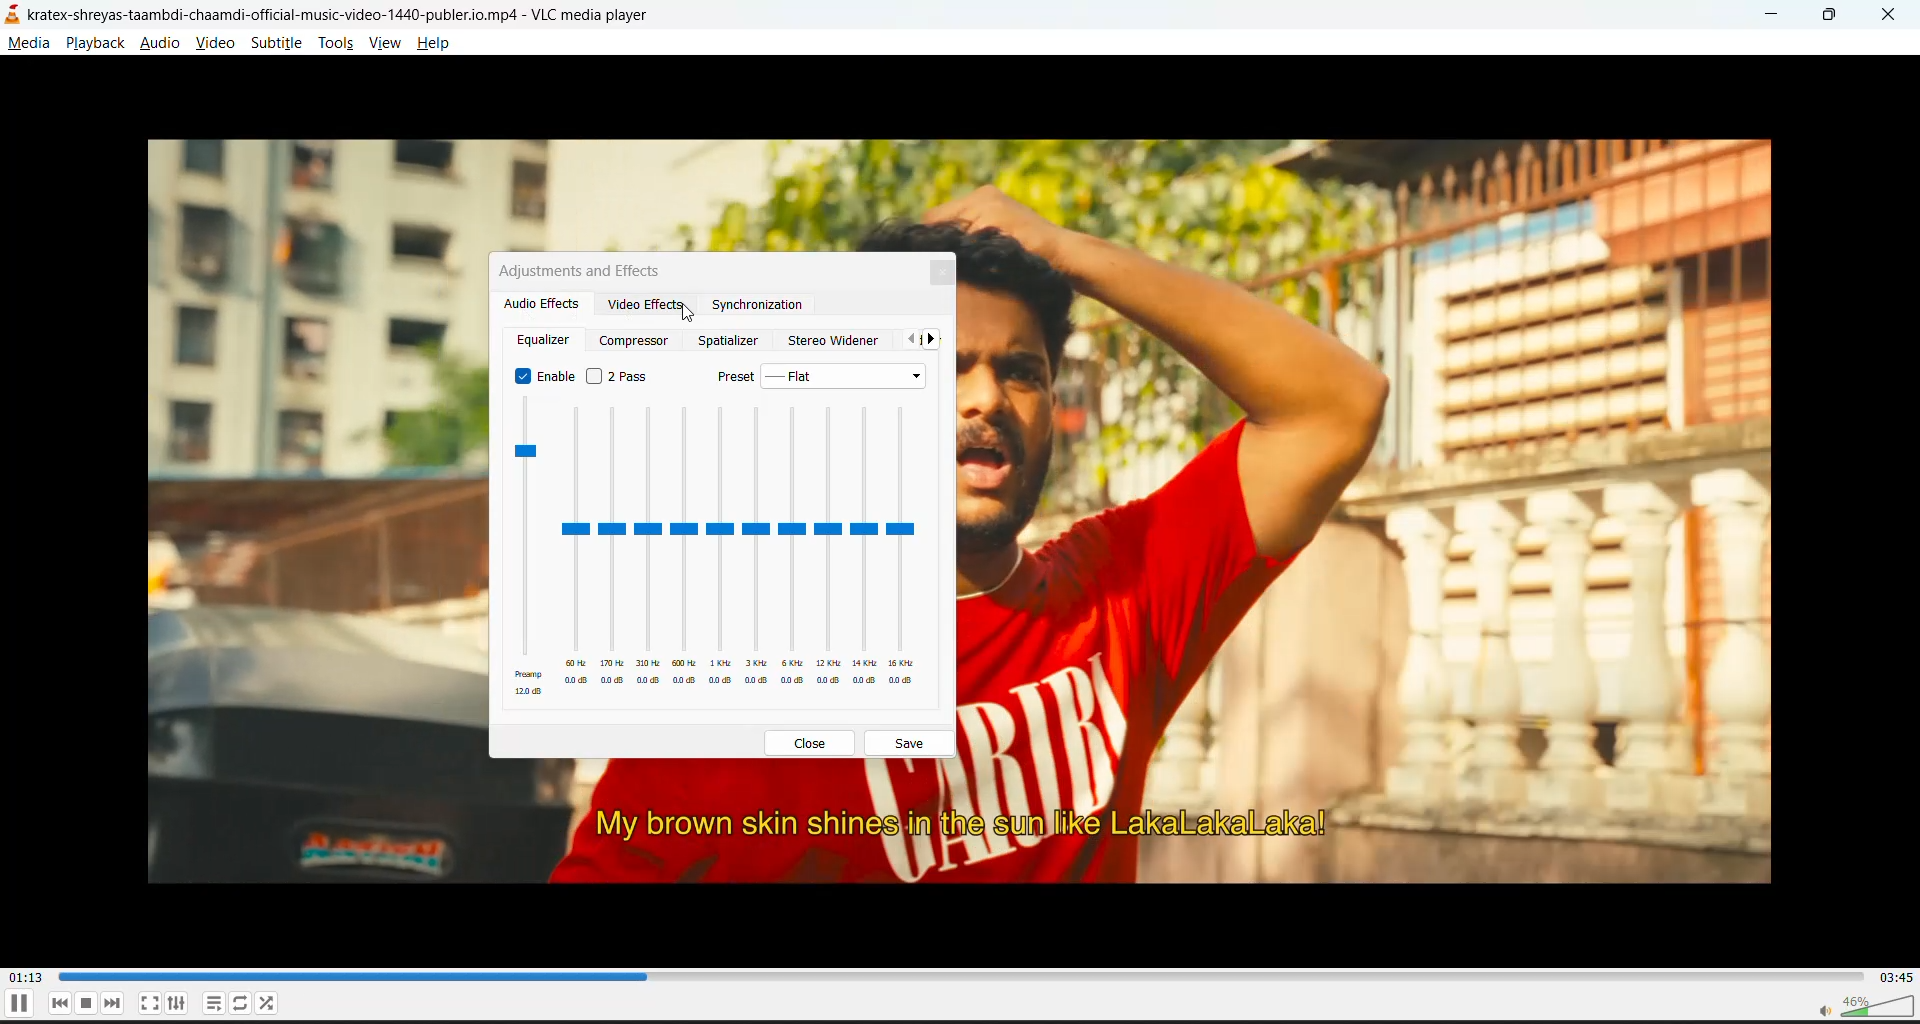 This screenshot has width=1920, height=1024. What do you see at coordinates (719, 548) in the screenshot?
I see `` at bounding box center [719, 548].